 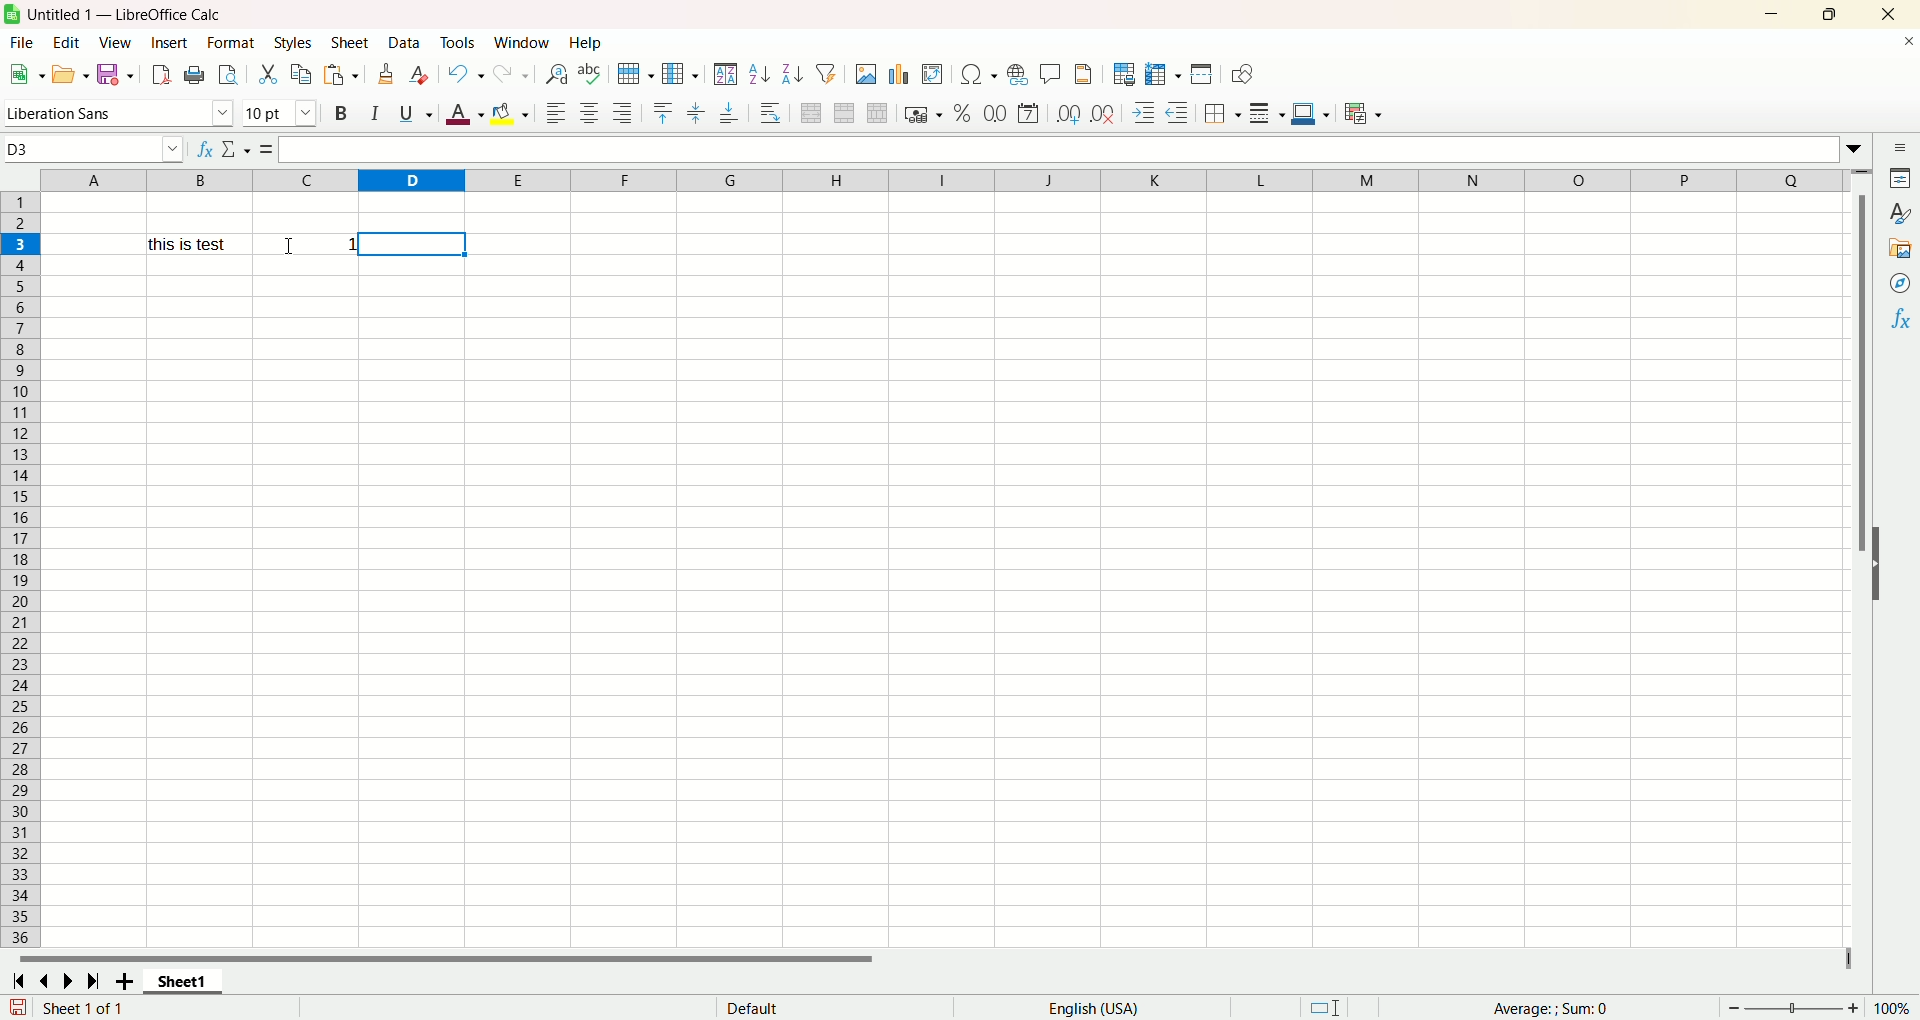 What do you see at coordinates (71, 43) in the screenshot?
I see `edit` at bounding box center [71, 43].